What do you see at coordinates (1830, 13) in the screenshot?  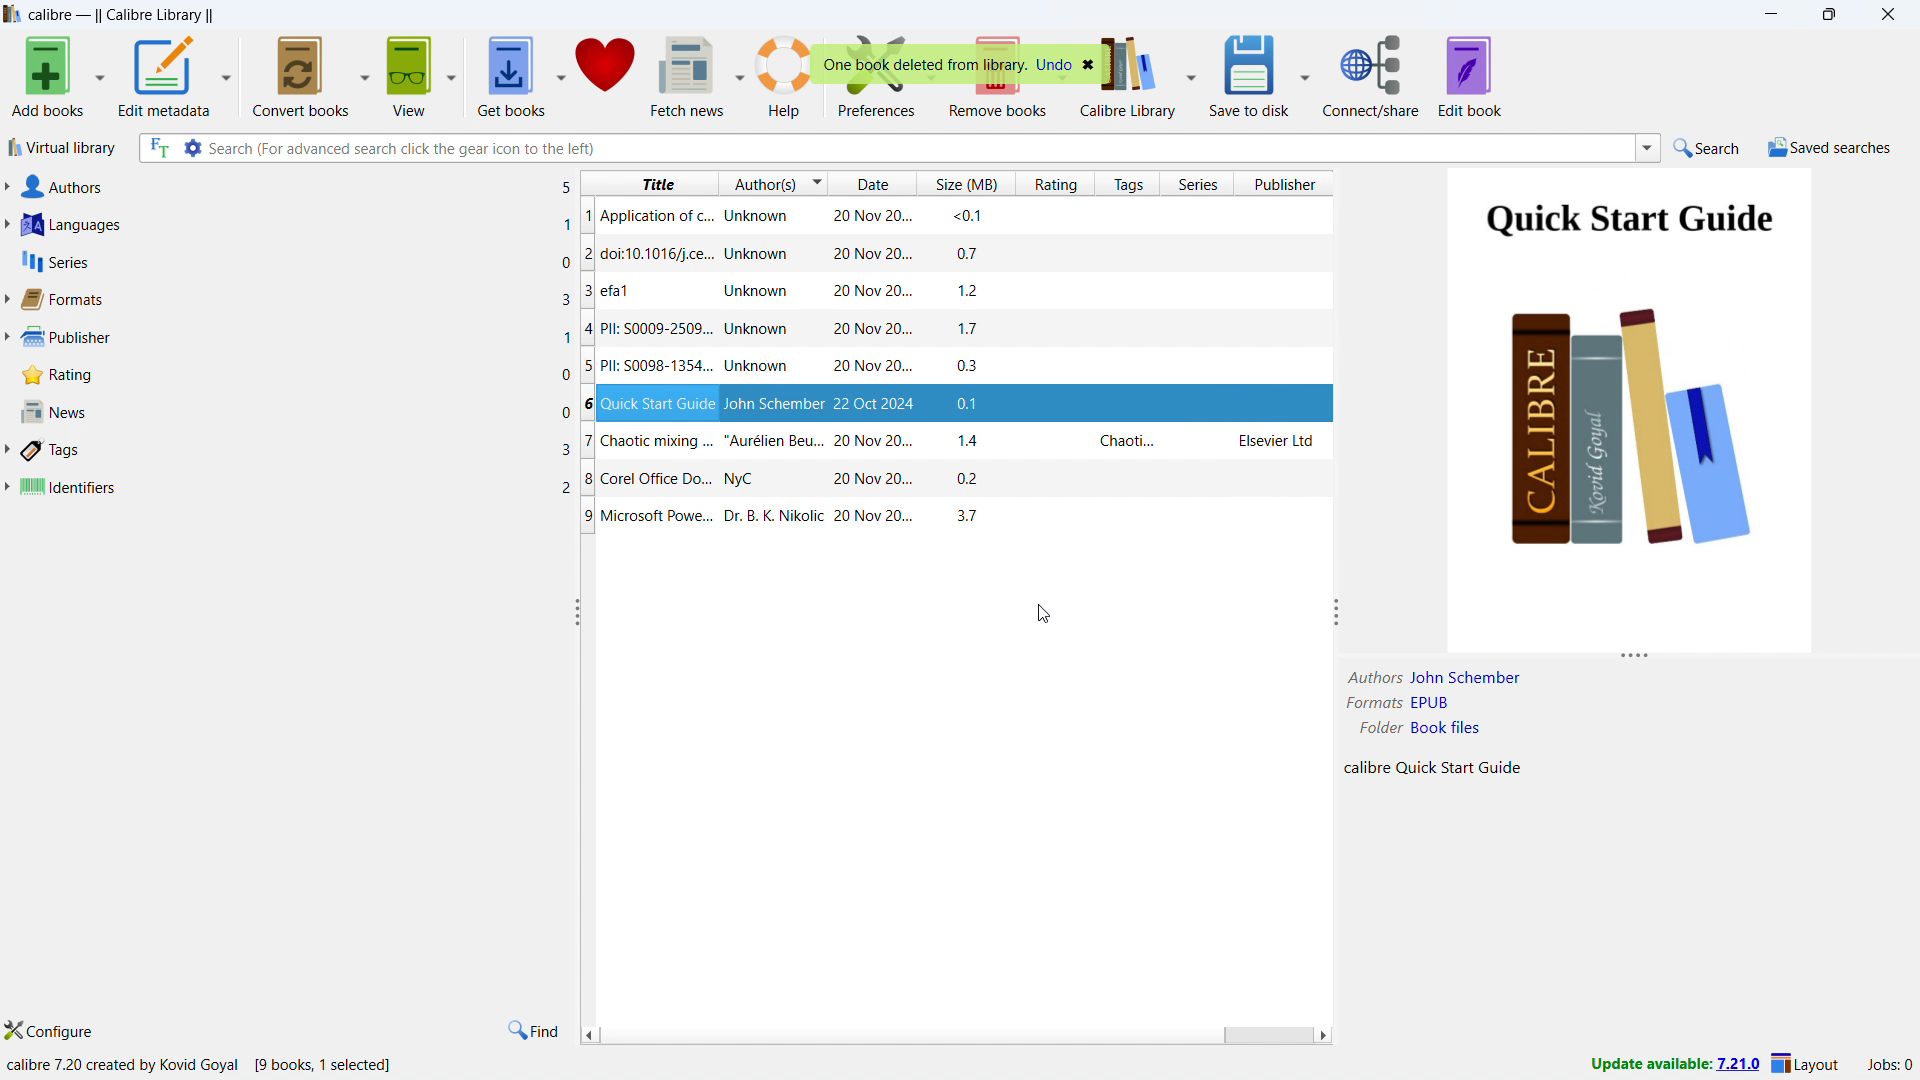 I see `maximize` at bounding box center [1830, 13].